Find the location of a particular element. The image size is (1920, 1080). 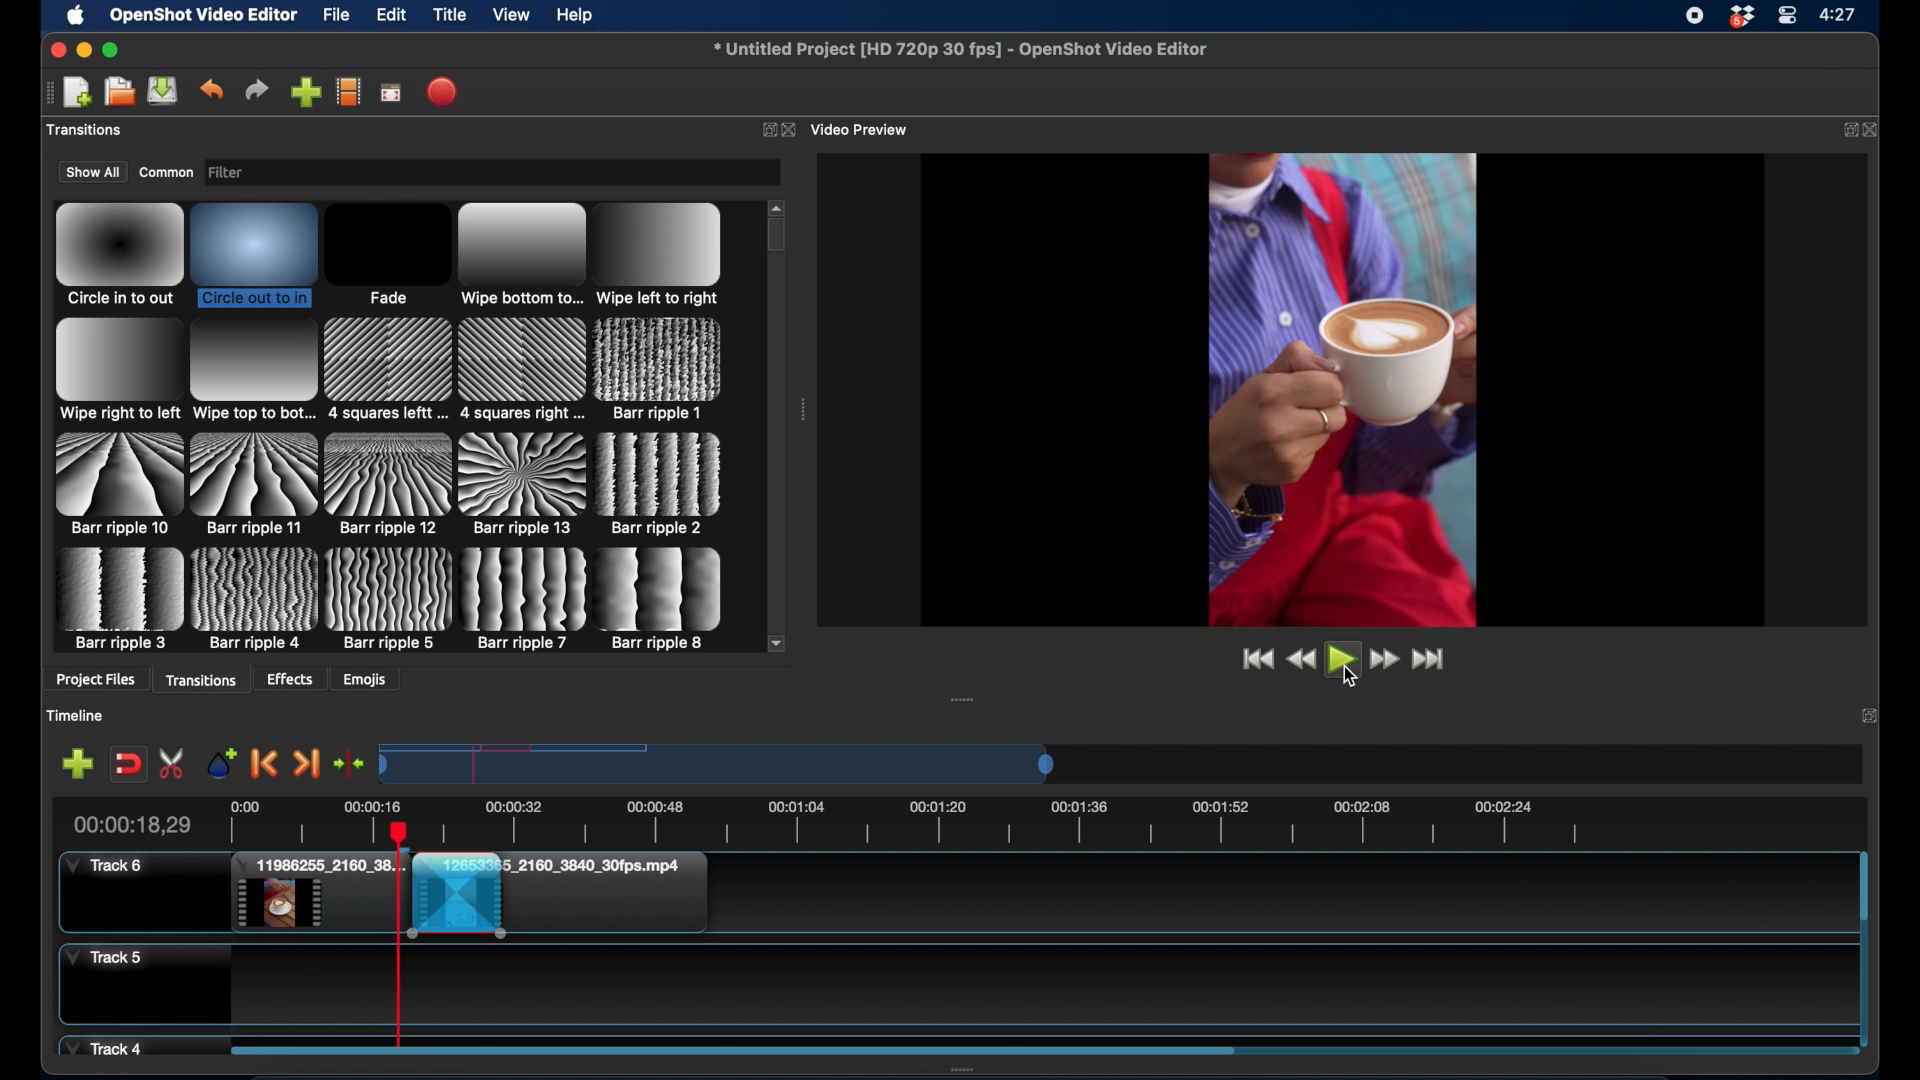

current time indicator is located at coordinates (131, 824).